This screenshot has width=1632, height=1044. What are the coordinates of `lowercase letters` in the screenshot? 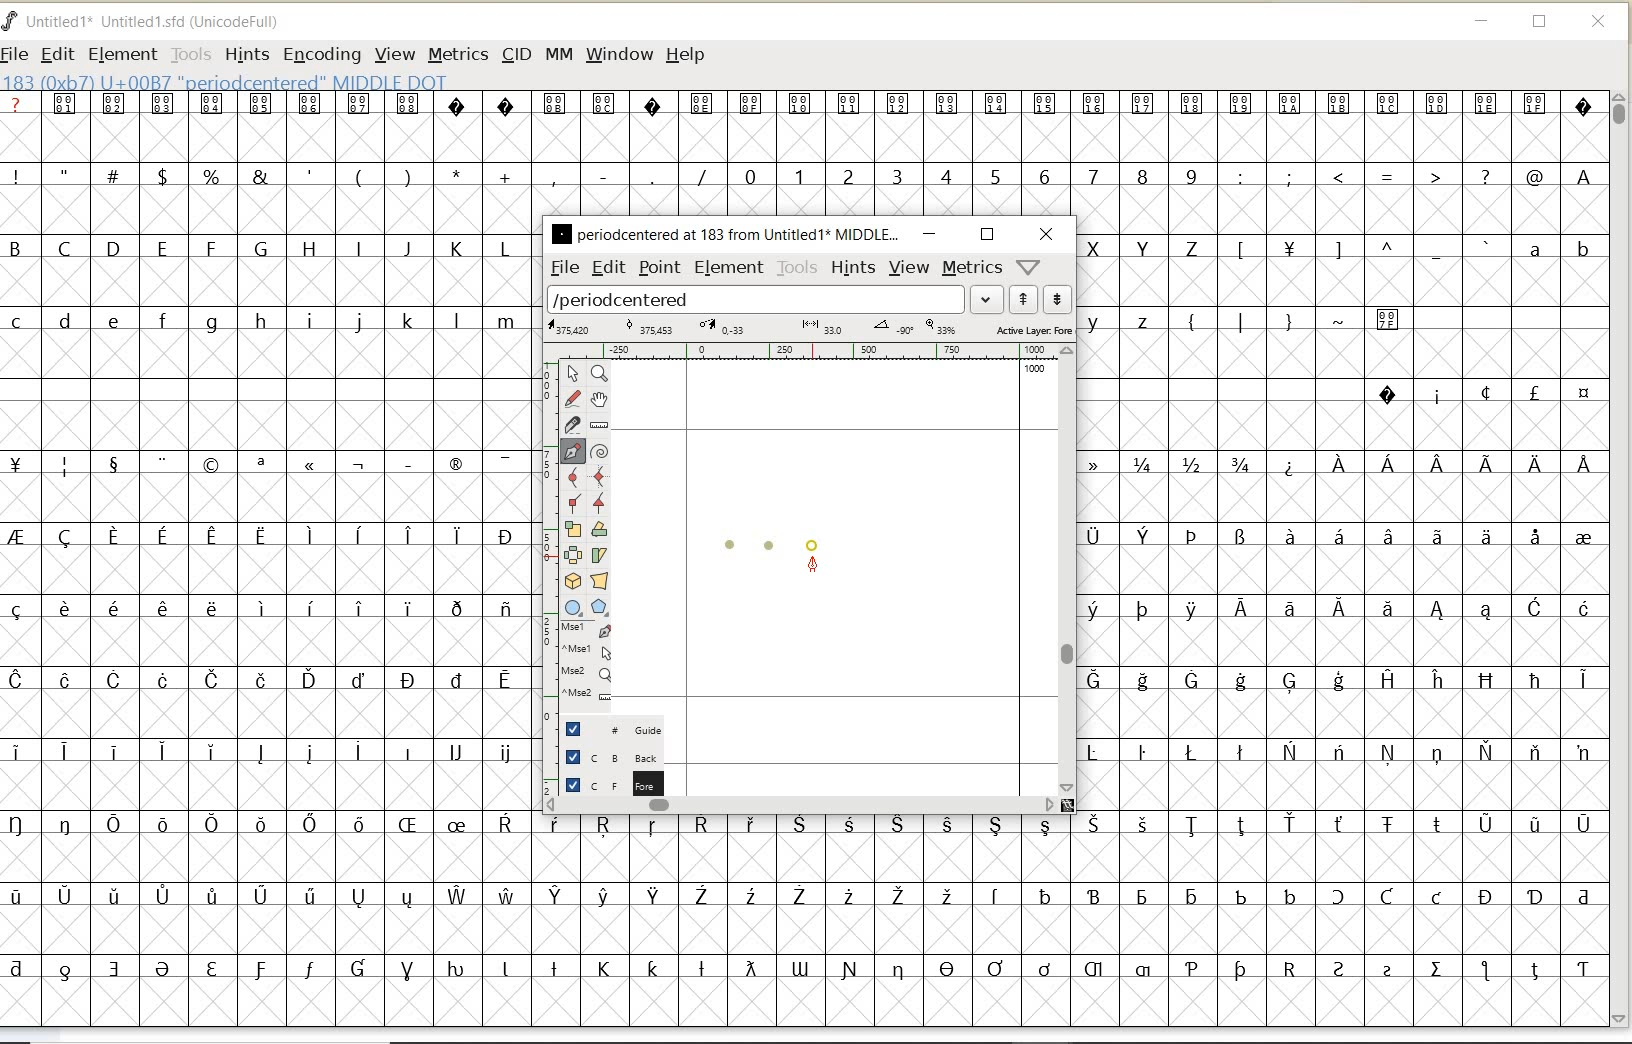 It's located at (1130, 320).